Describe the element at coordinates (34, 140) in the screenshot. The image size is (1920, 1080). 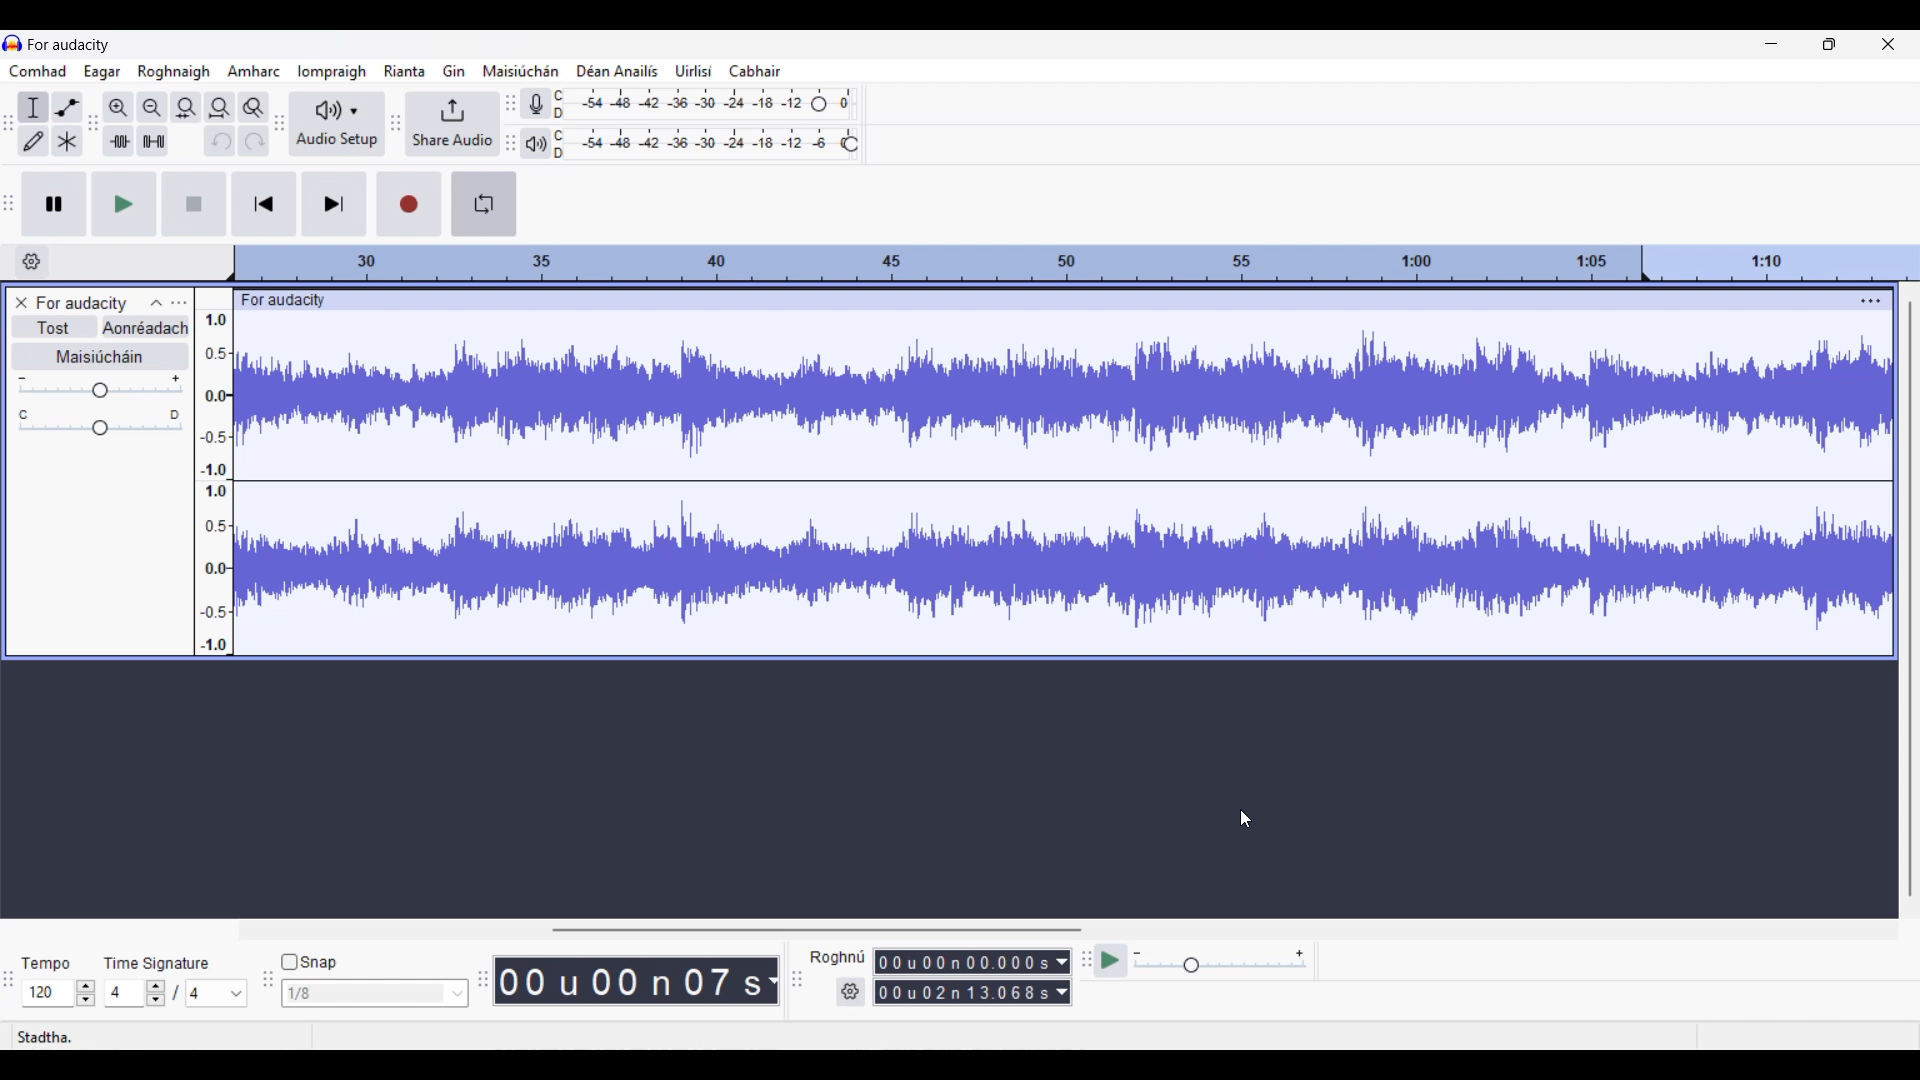
I see `Draw tool` at that location.